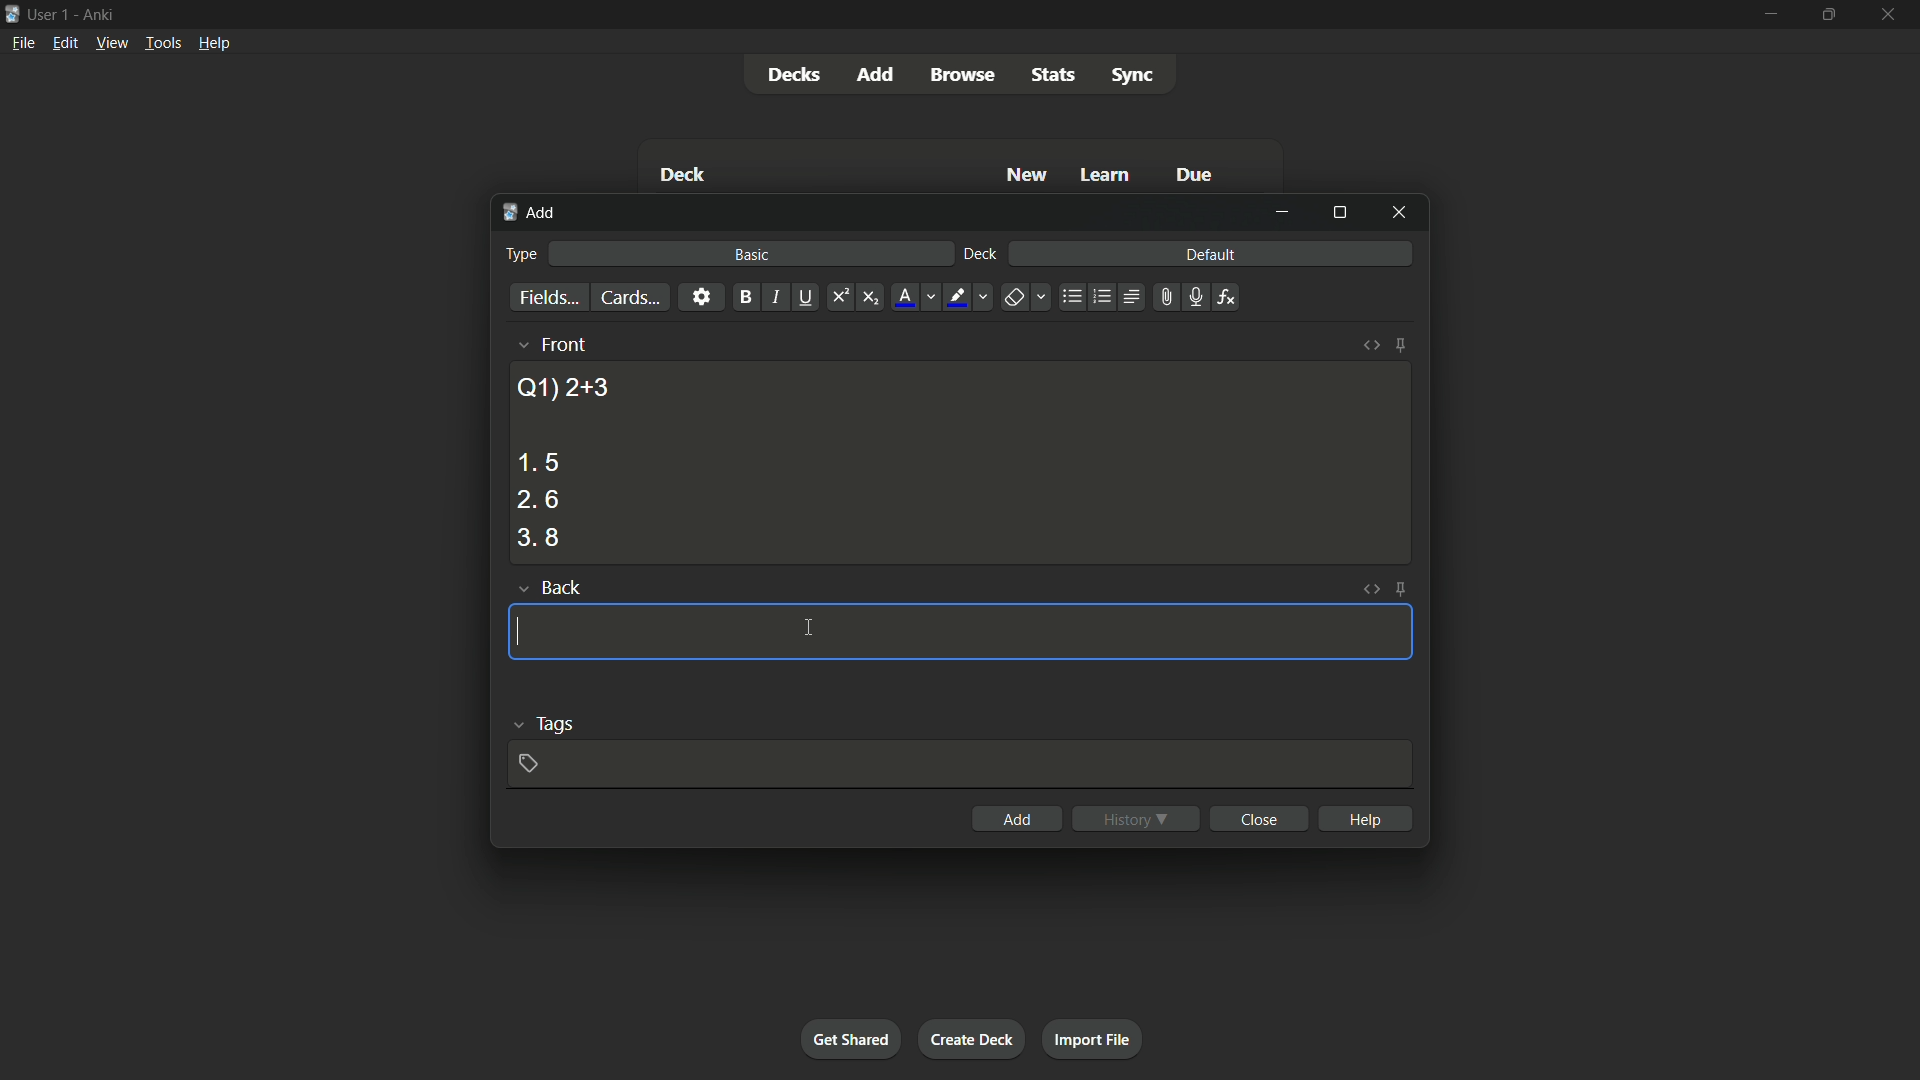 This screenshot has width=1920, height=1080. Describe the element at coordinates (805, 297) in the screenshot. I see `underline` at that location.